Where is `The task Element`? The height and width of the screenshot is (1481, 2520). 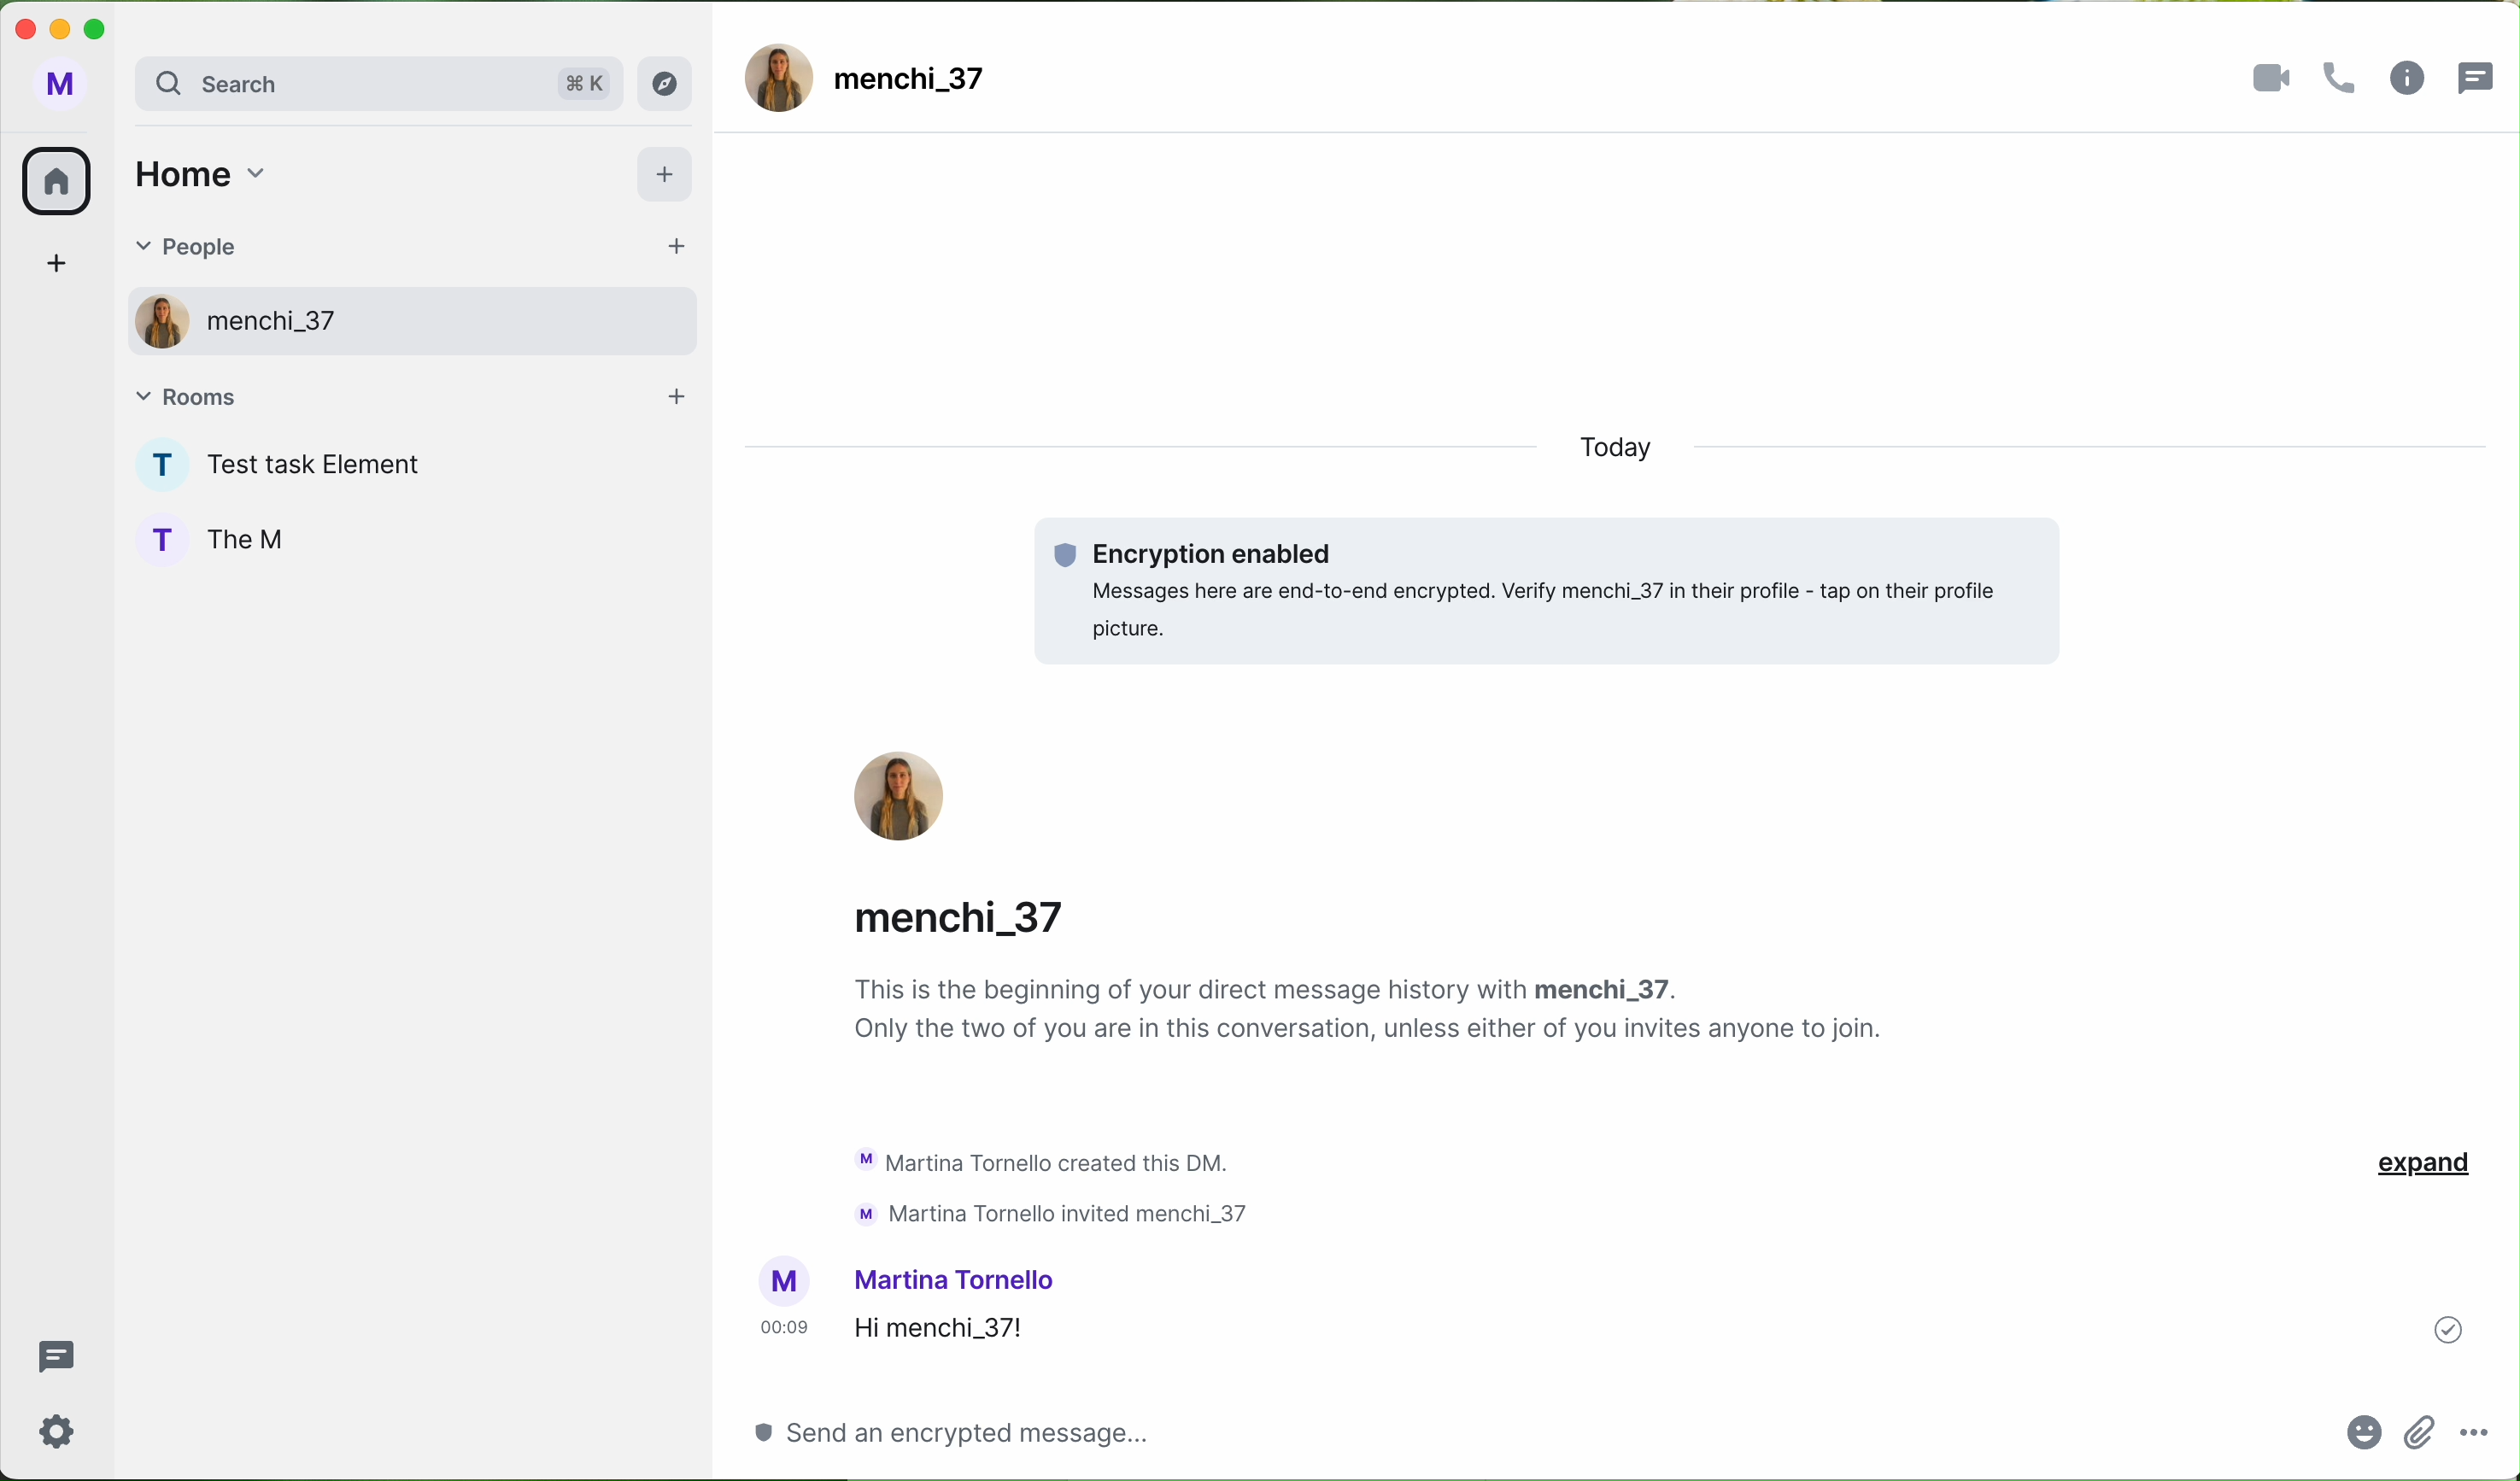 The task Element is located at coordinates (324, 468).